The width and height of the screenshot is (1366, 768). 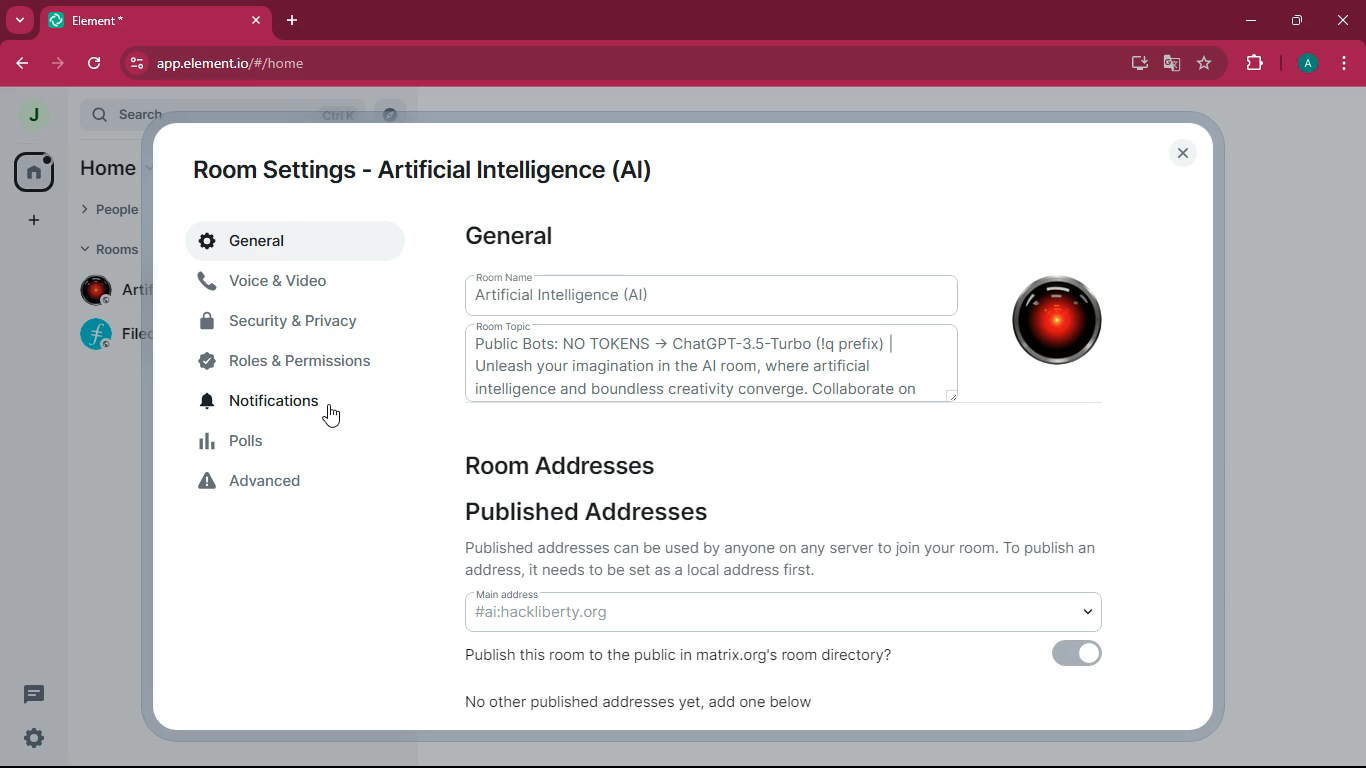 What do you see at coordinates (216, 113) in the screenshot?
I see `search` at bounding box center [216, 113].